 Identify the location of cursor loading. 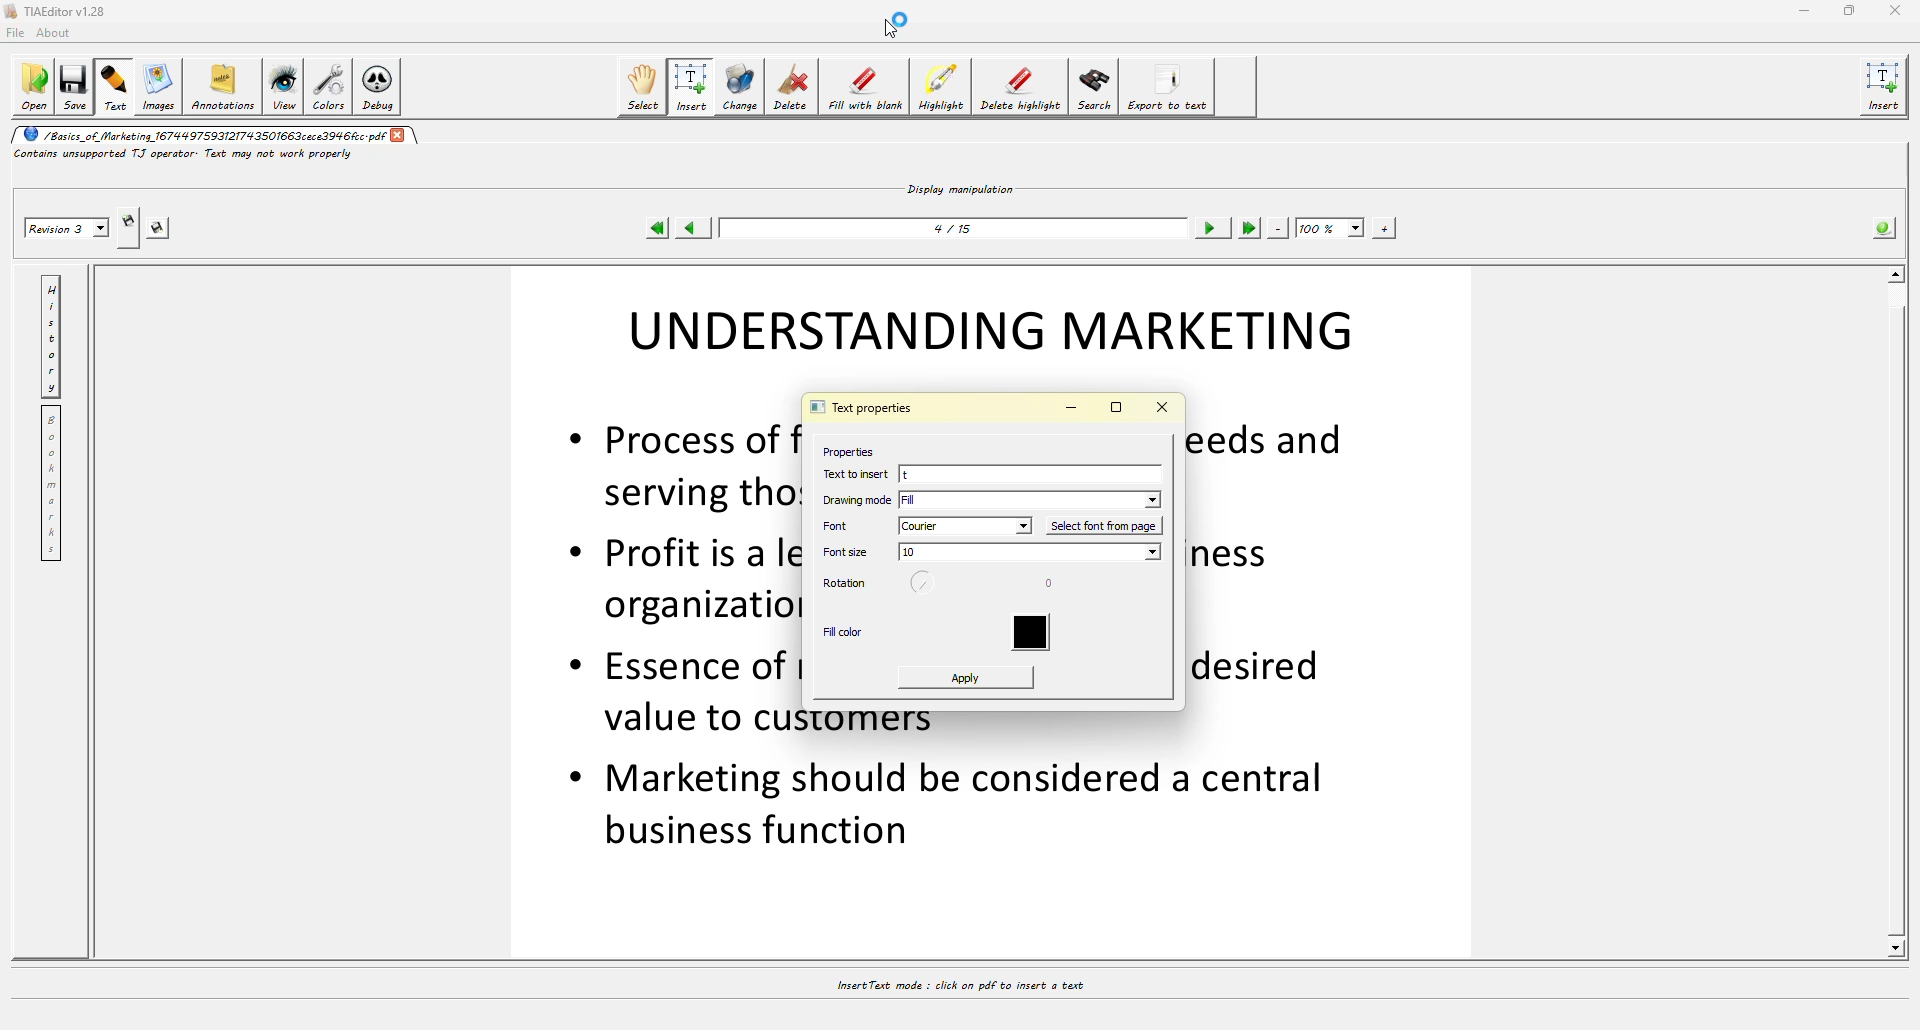
(890, 22).